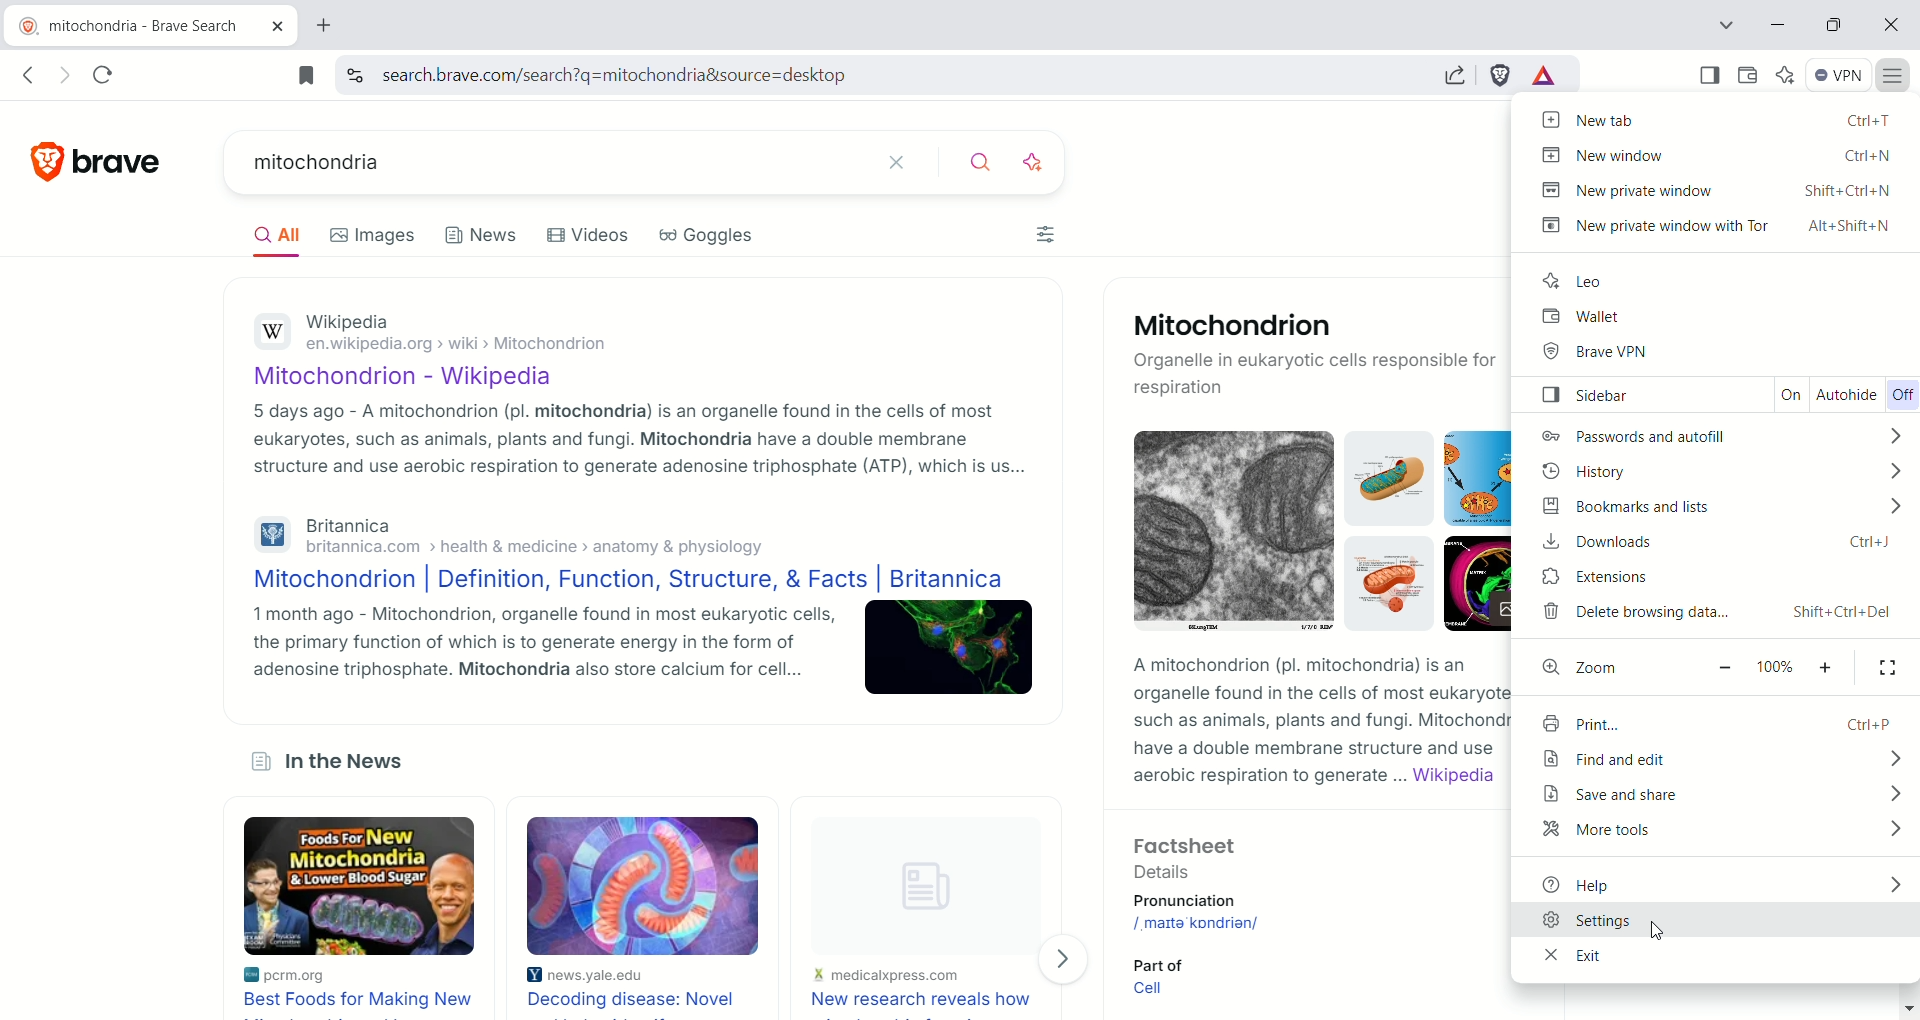 This screenshot has width=1920, height=1020. What do you see at coordinates (1837, 26) in the screenshot?
I see `maximize` at bounding box center [1837, 26].